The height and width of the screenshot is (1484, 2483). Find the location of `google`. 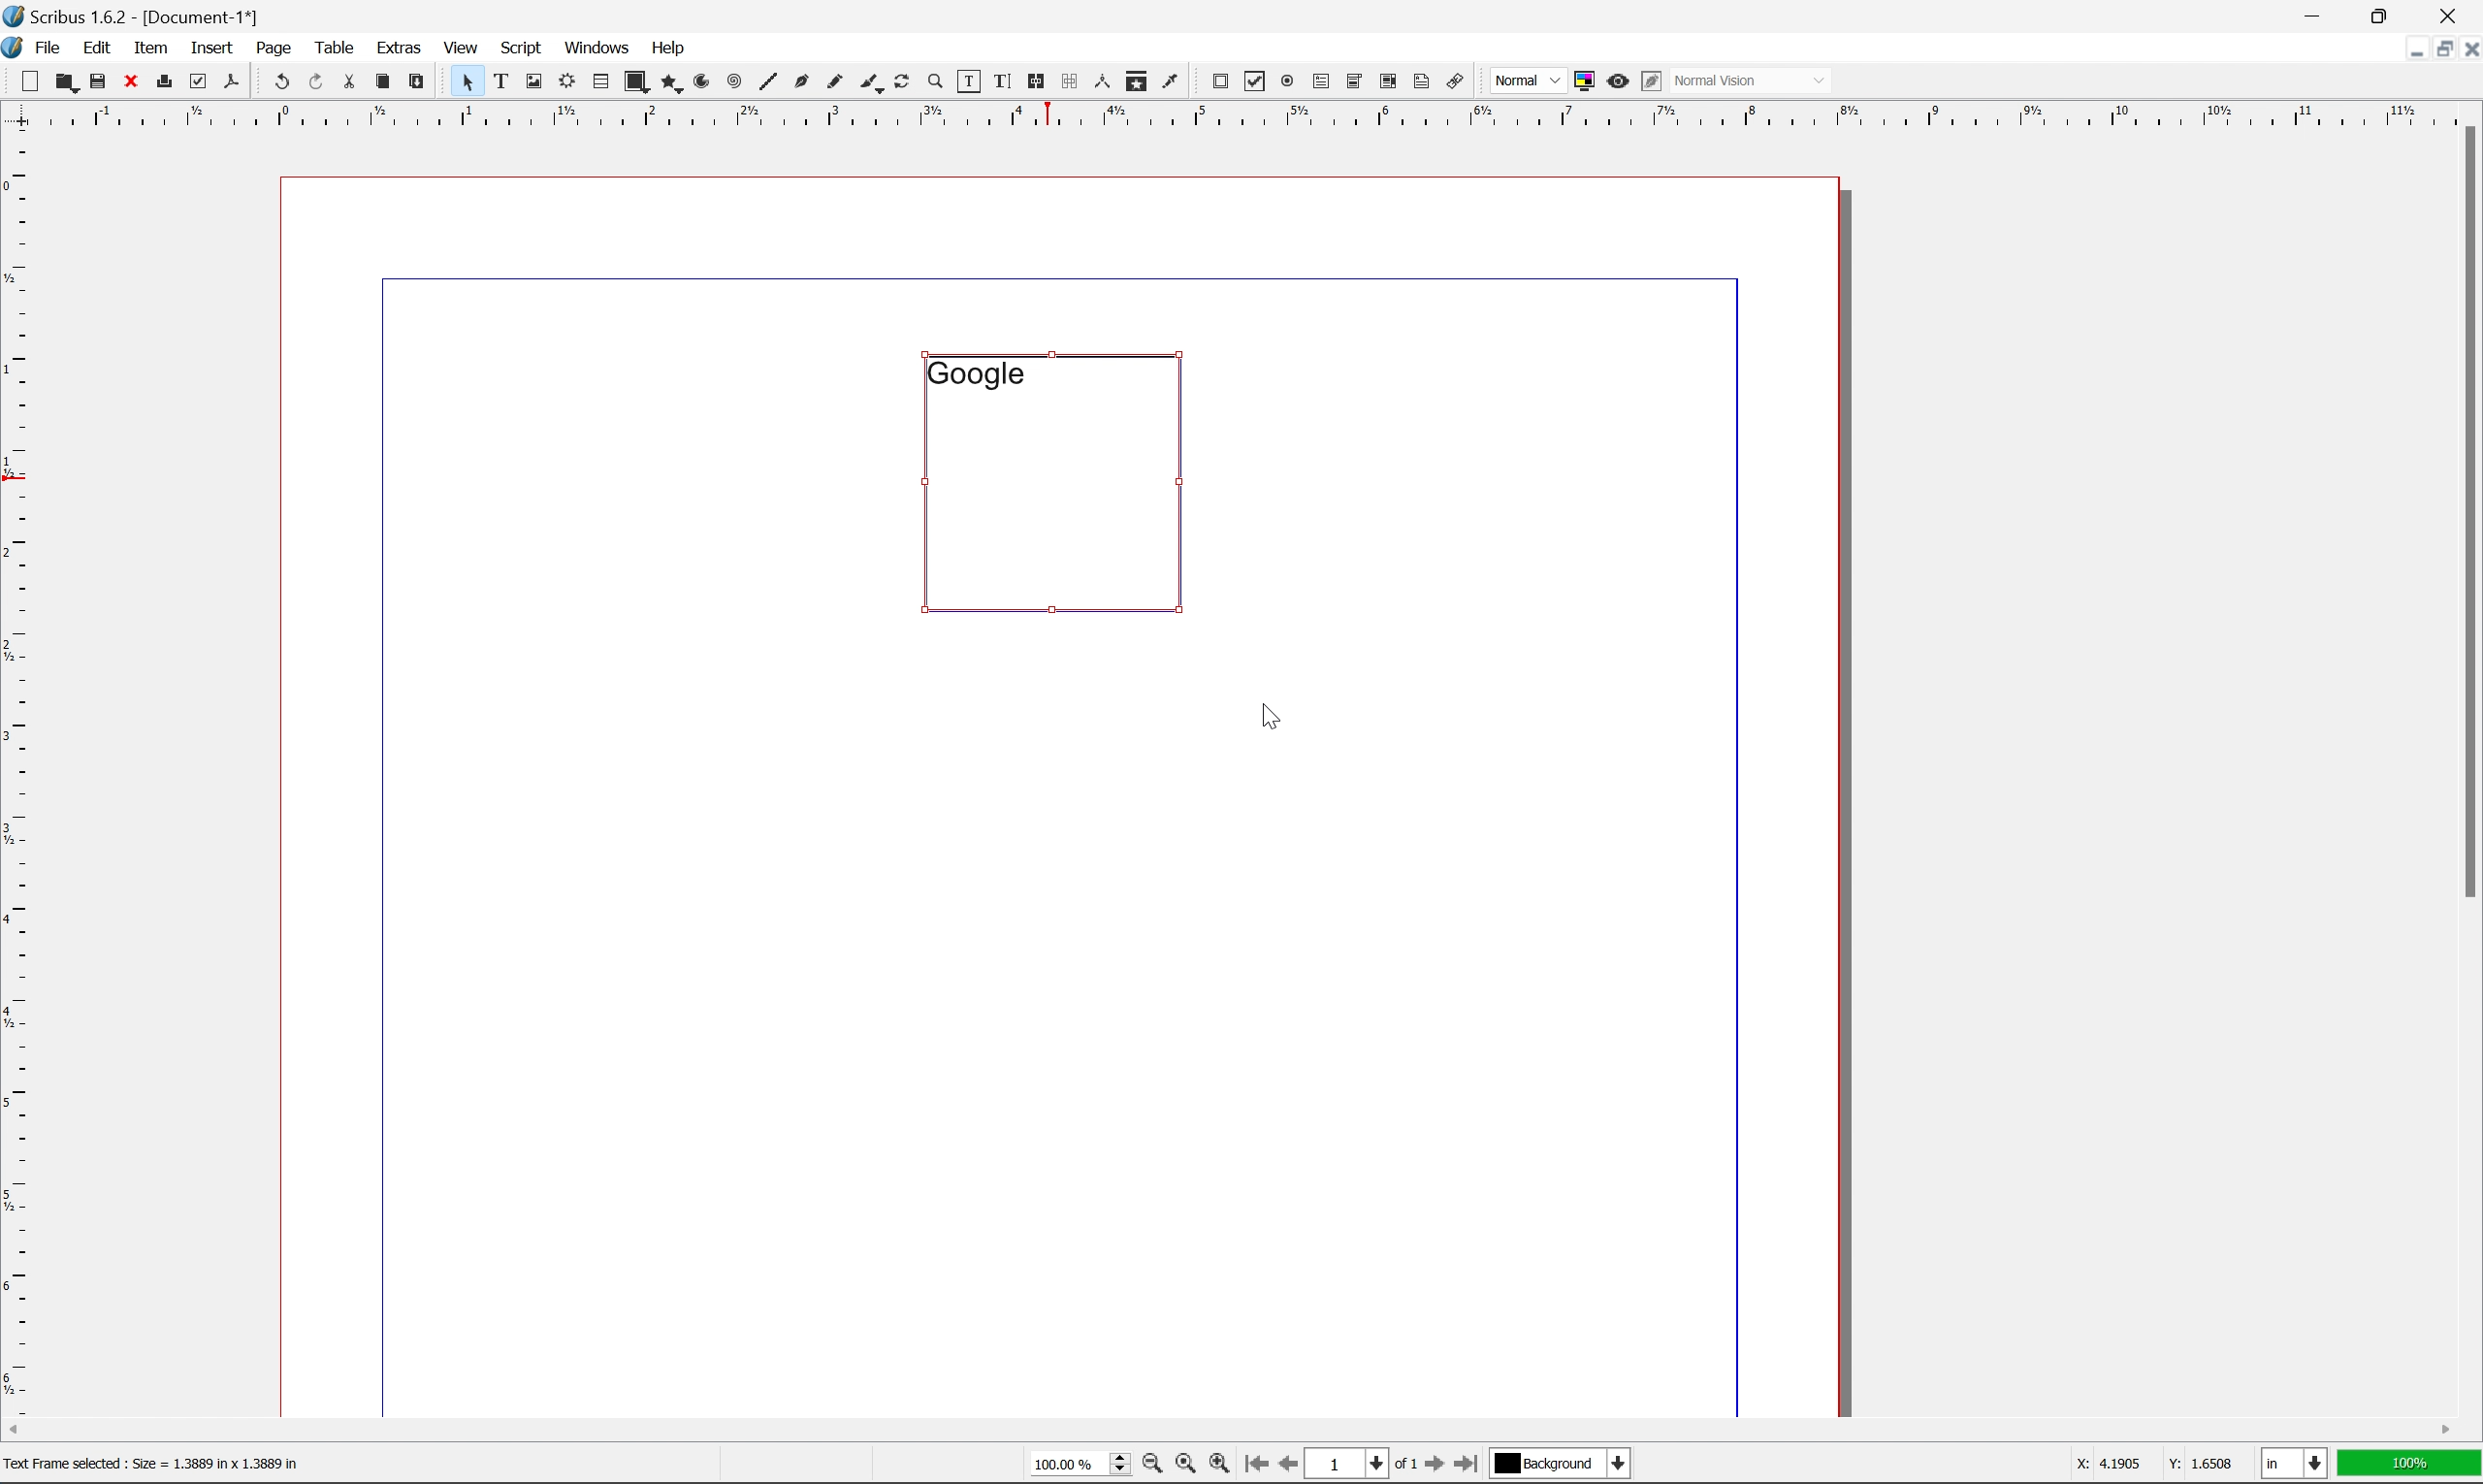

google is located at coordinates (975, 373).